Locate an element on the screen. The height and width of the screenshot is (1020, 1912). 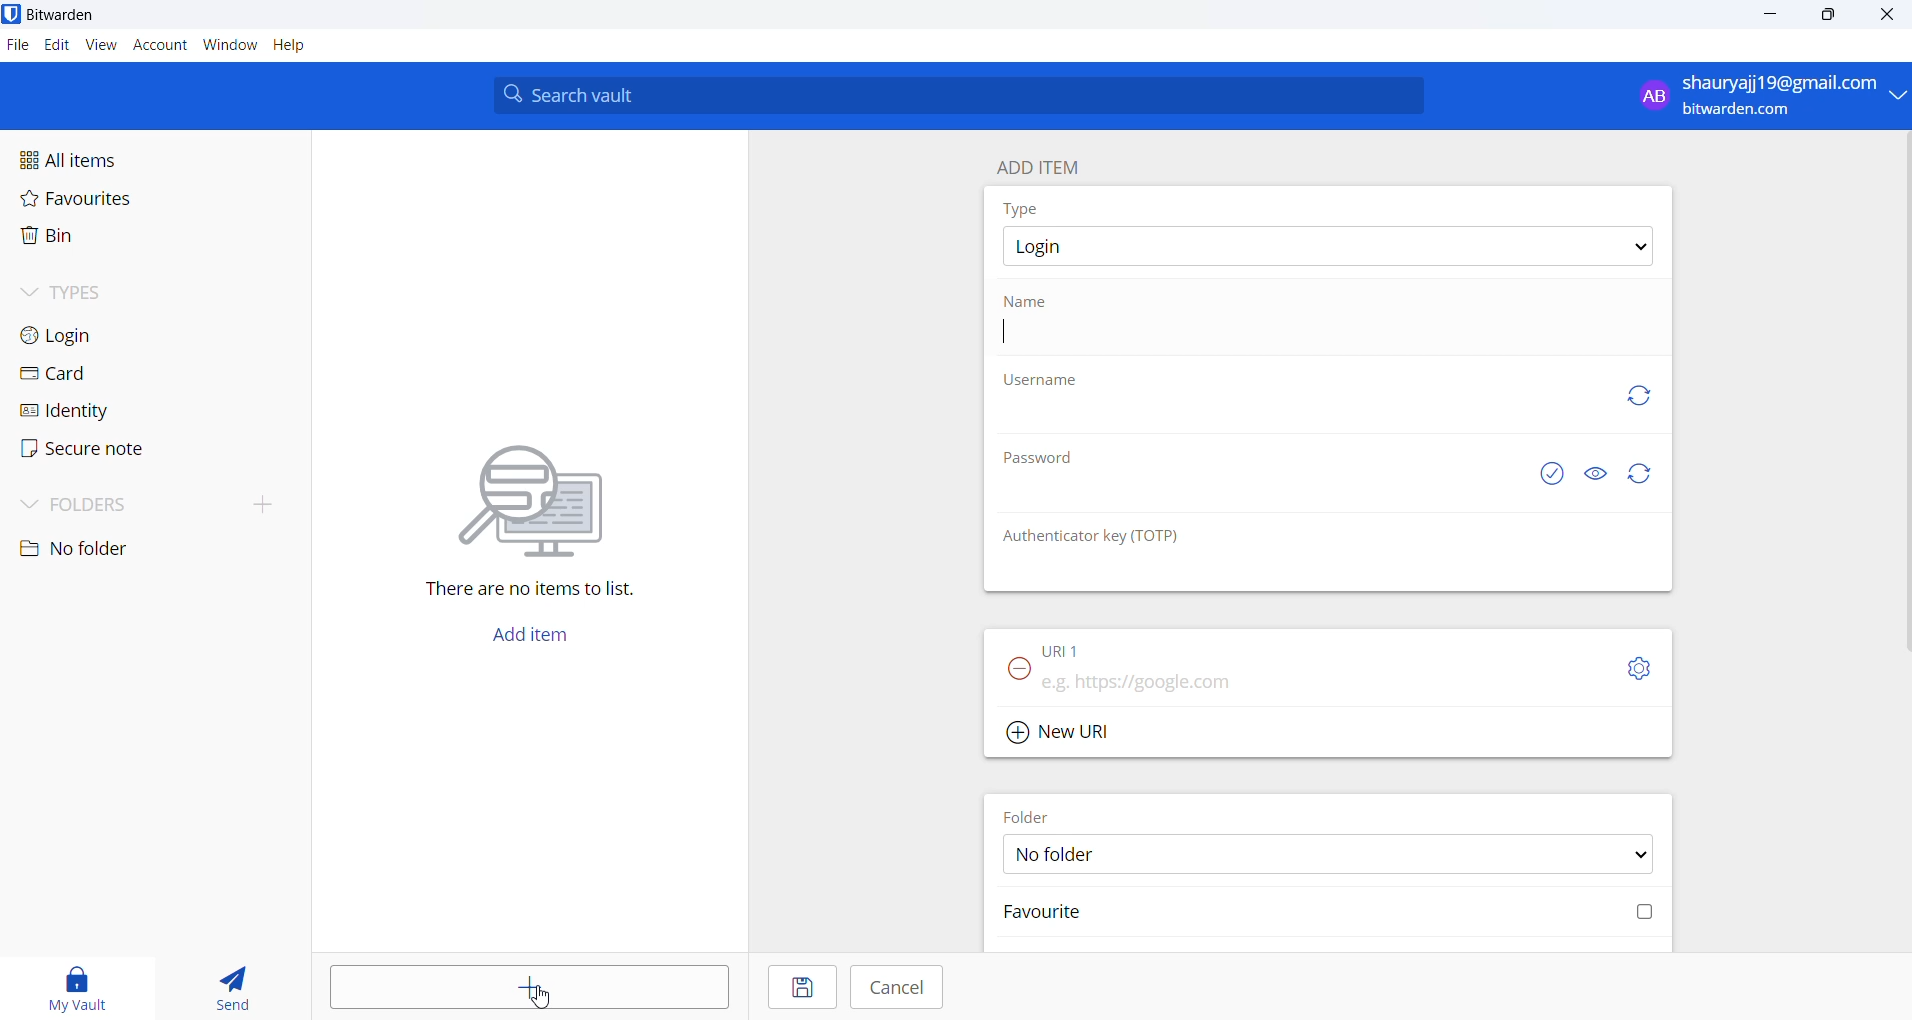
identity is located at coordinates (76, 410).